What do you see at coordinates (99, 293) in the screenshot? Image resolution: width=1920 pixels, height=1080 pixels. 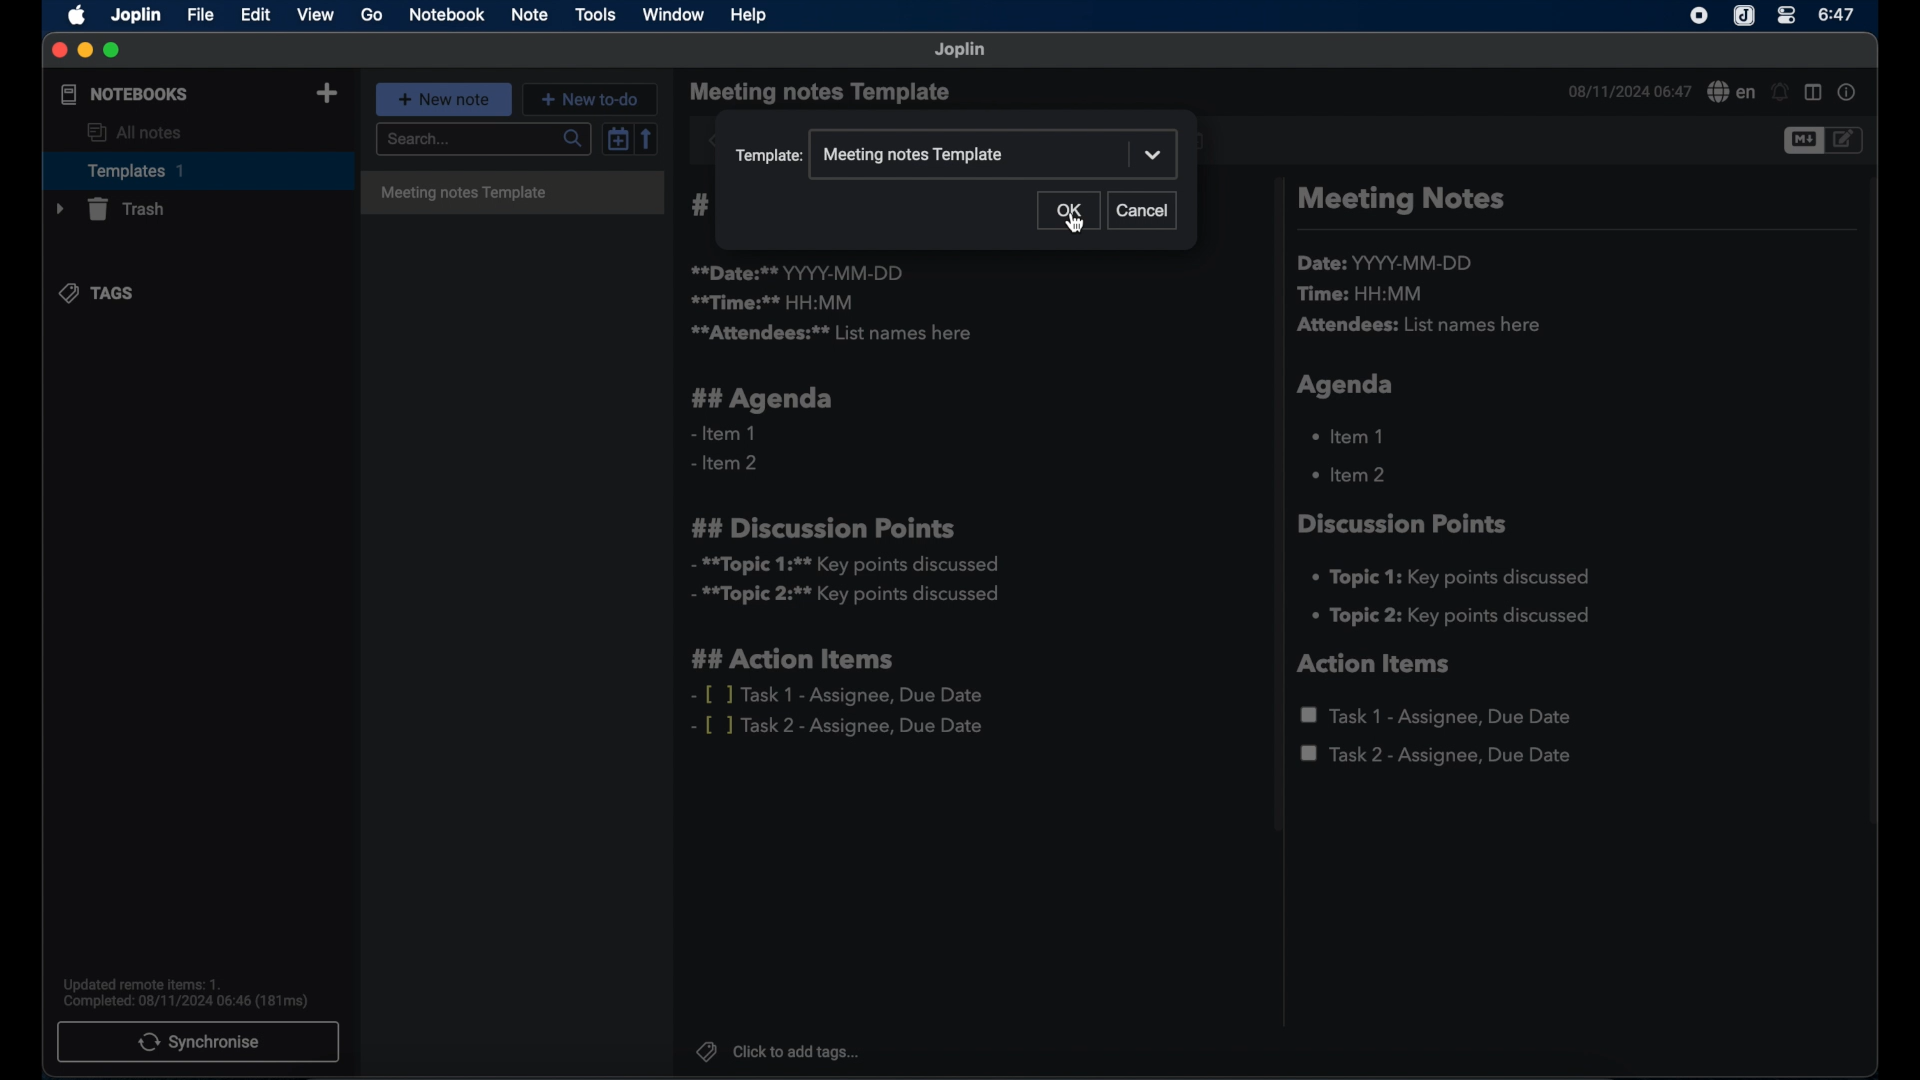 I see `tags` at bounding box center [99, 293].